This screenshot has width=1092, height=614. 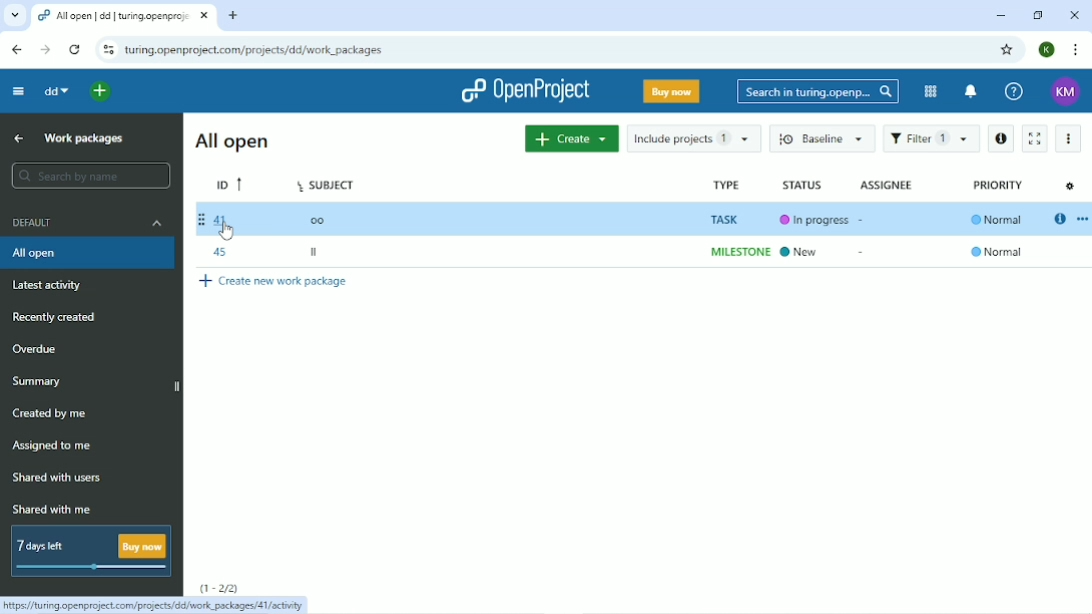 I want to click on Open context menu, so click(x=1082, y=217).